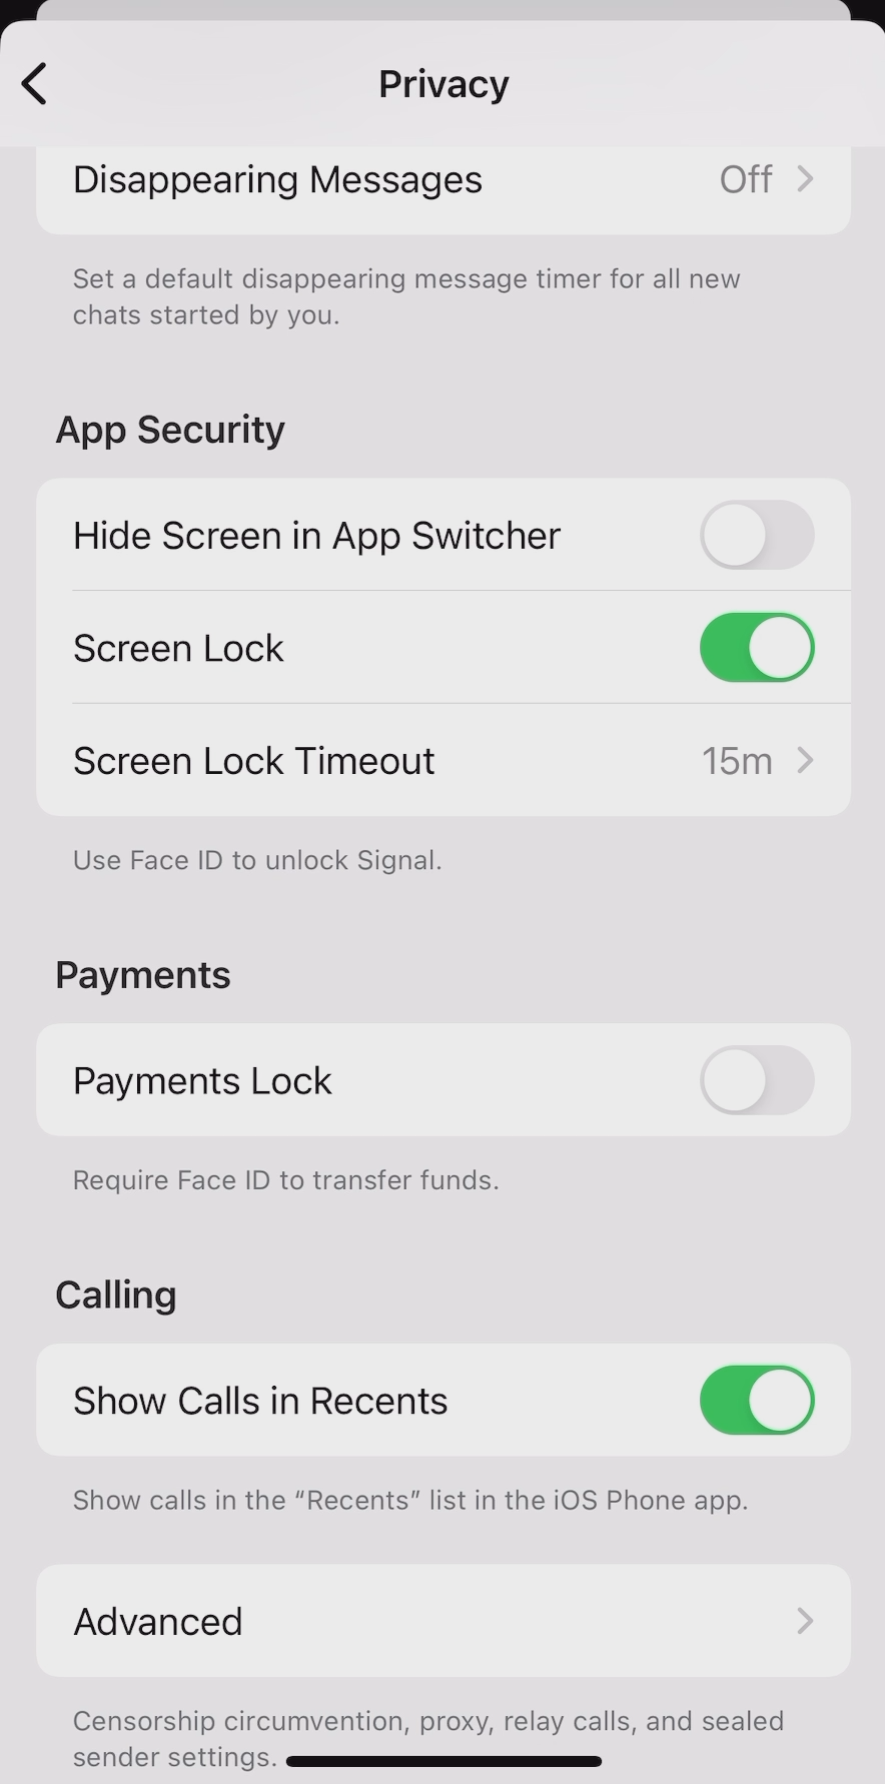  What do you see at coordinates (418, 1190) in the screenshot?
I see `Require Face ID to transfer funds.` at bounding box center [418, 1190].